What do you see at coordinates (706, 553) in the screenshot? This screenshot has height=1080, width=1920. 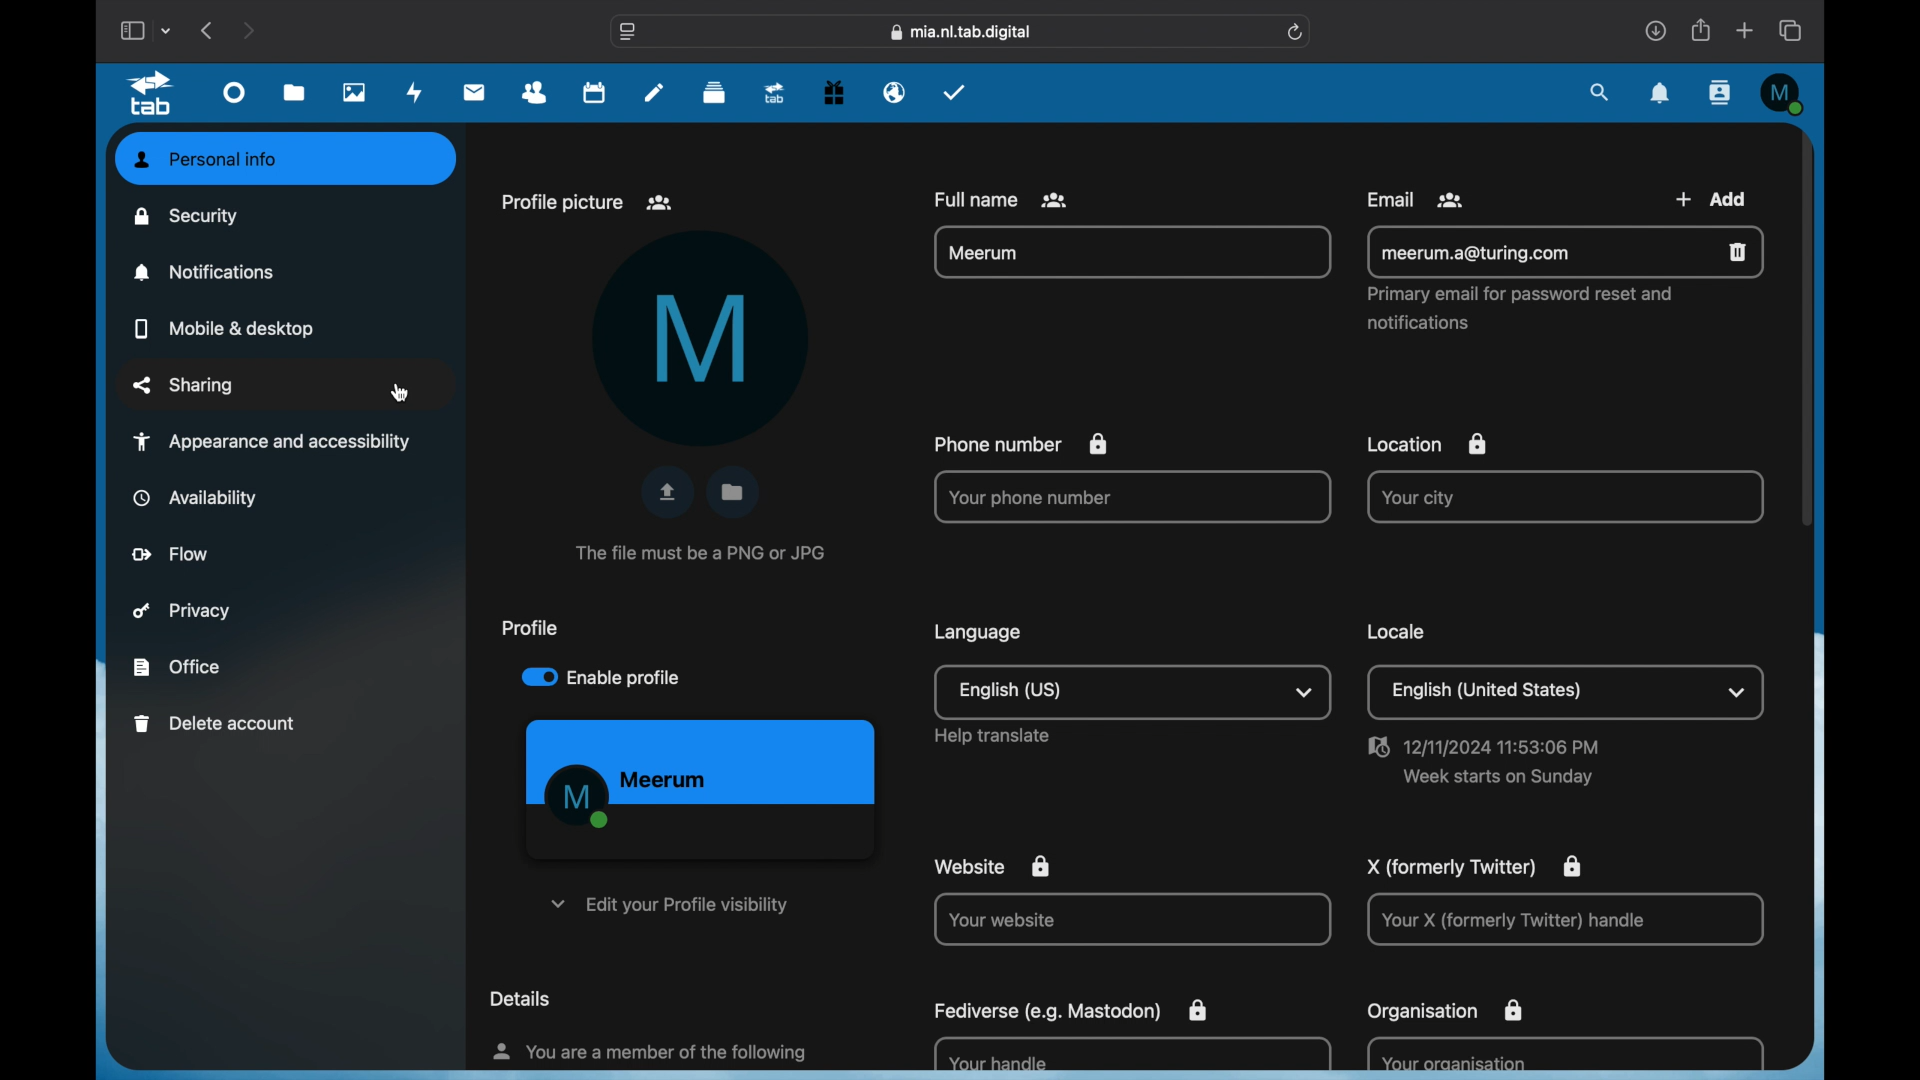 I see `info` at bounding box center [706, 553].